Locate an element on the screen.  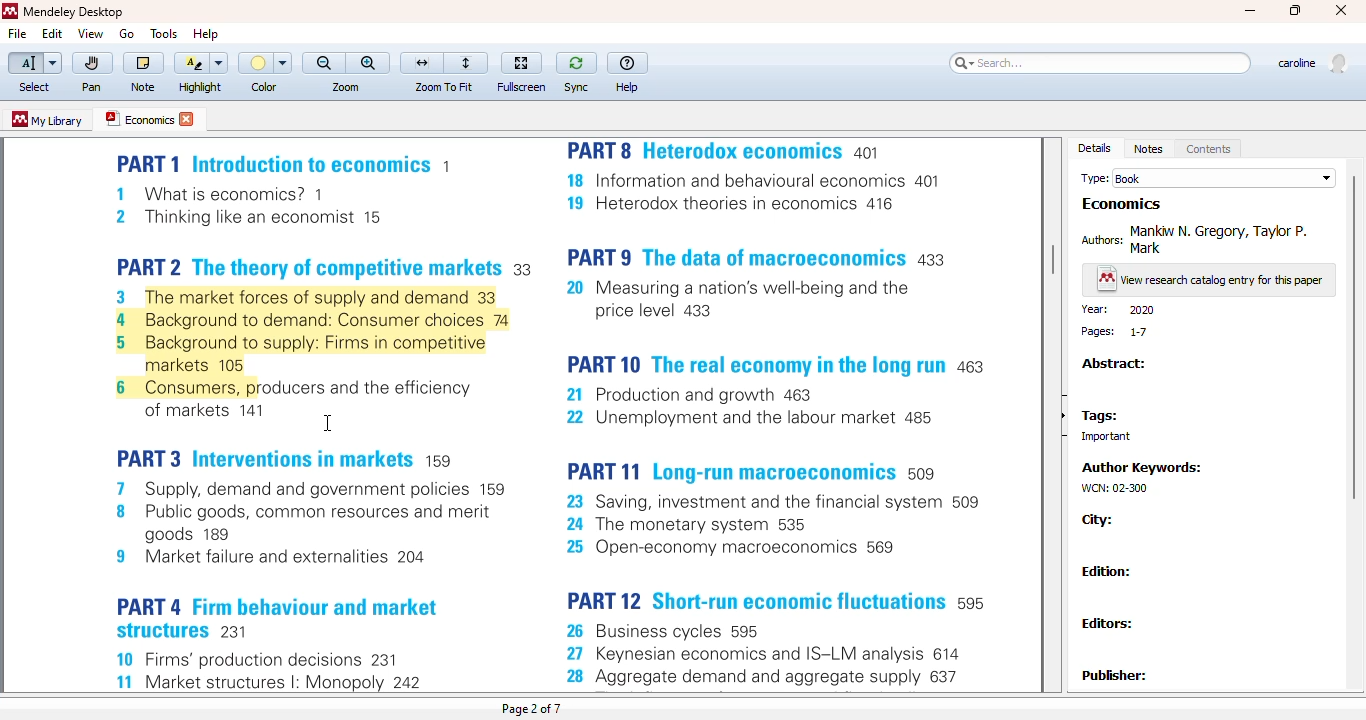
author keywords:  is located at coordinates (1145, 467).